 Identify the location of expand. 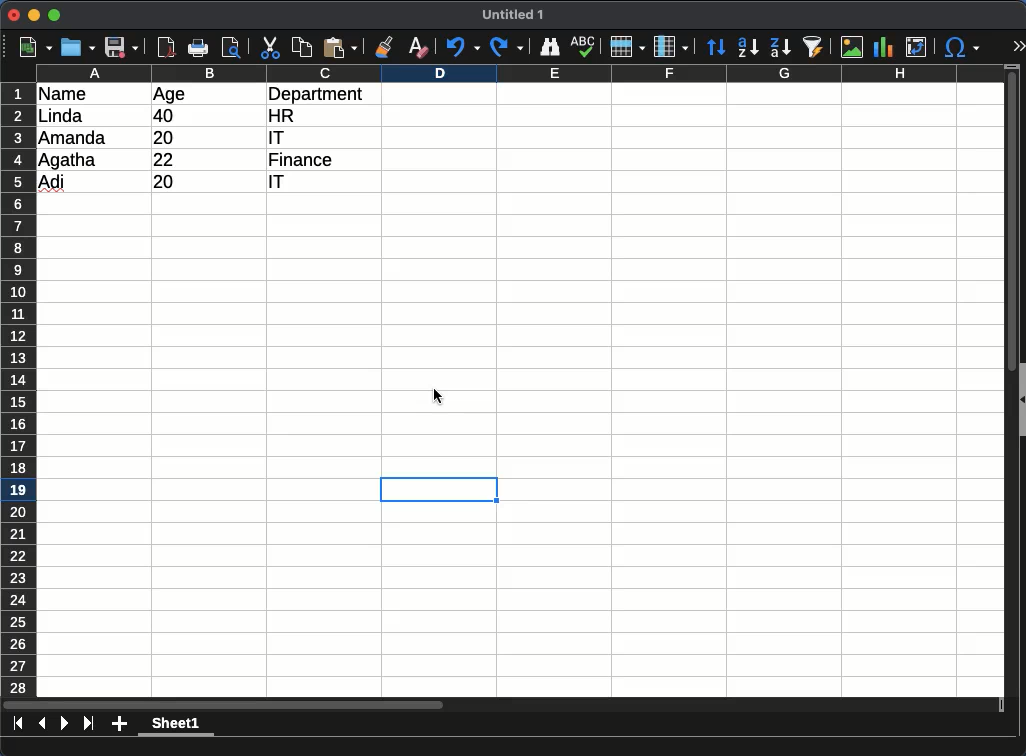
(1018, 48).